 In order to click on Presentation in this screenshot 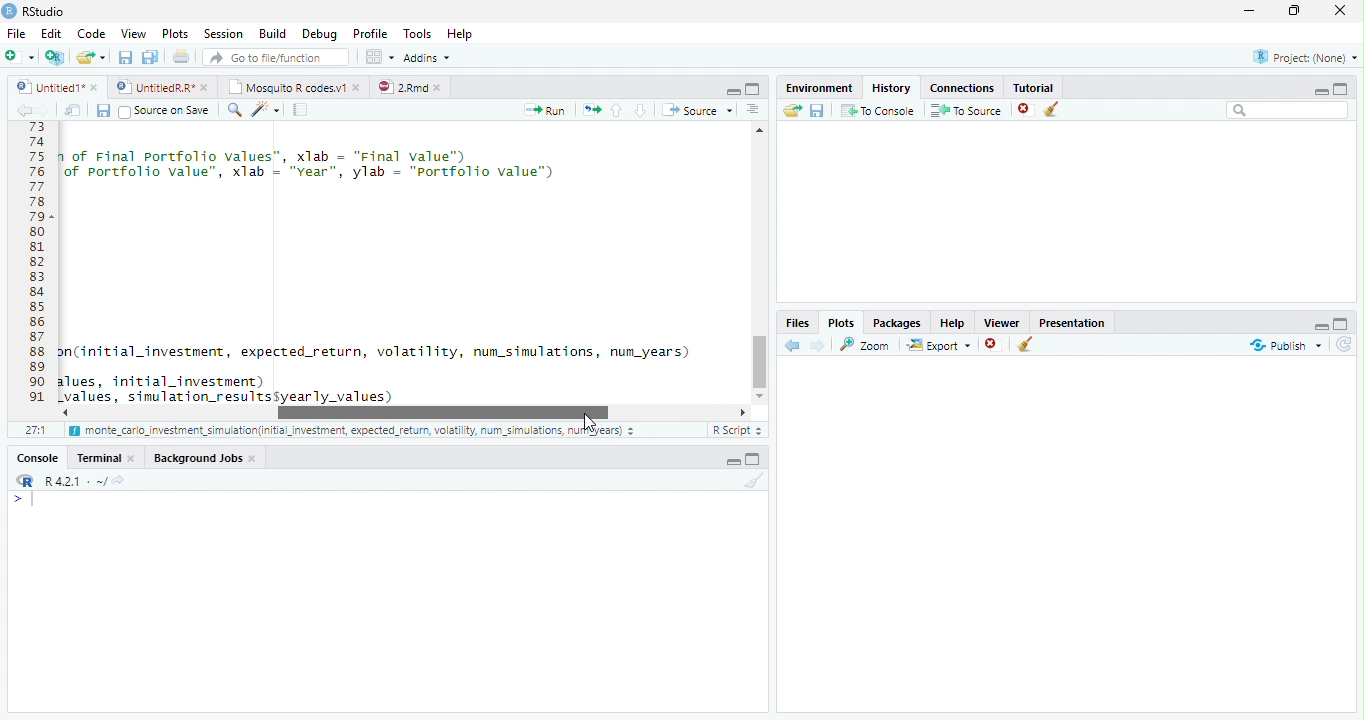, I will do `click(1072, 321)`.